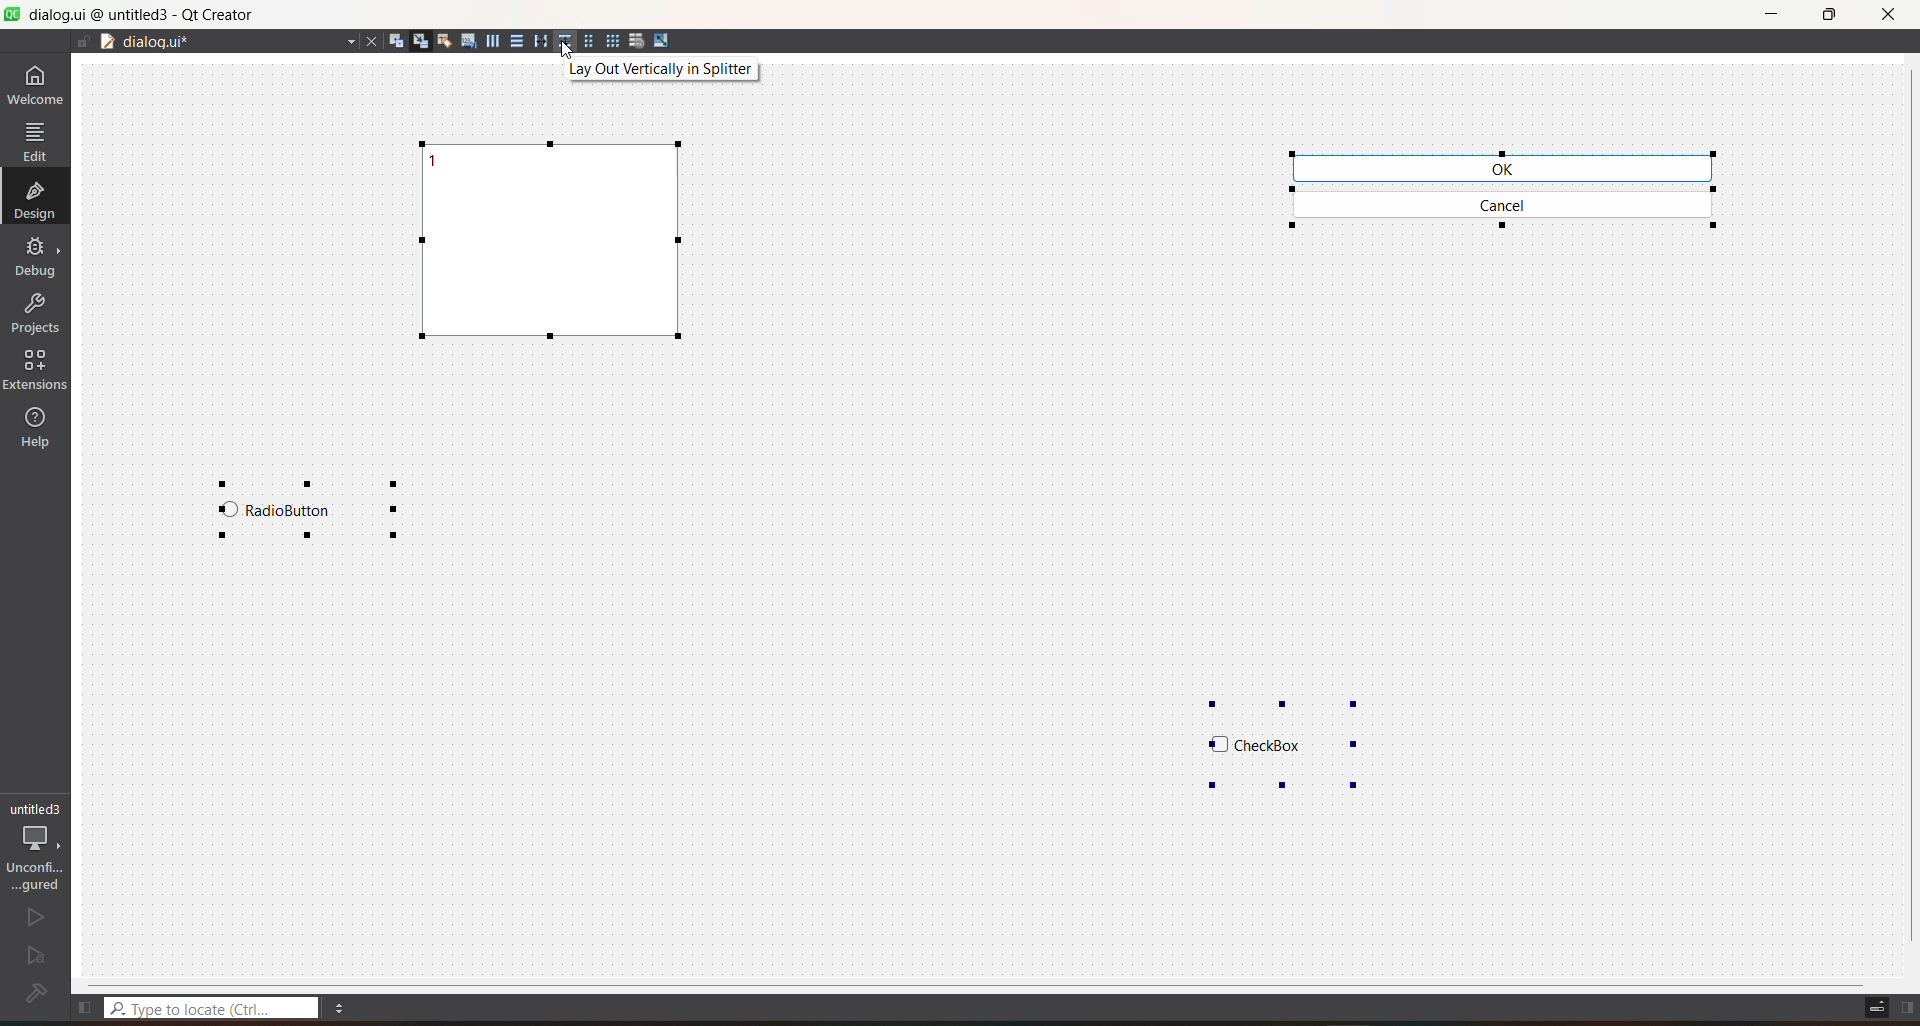  What do you see at coordinates (82, 1005) in the screenshot?
I see `show left sidebar` at bounding box center [82, 1005].